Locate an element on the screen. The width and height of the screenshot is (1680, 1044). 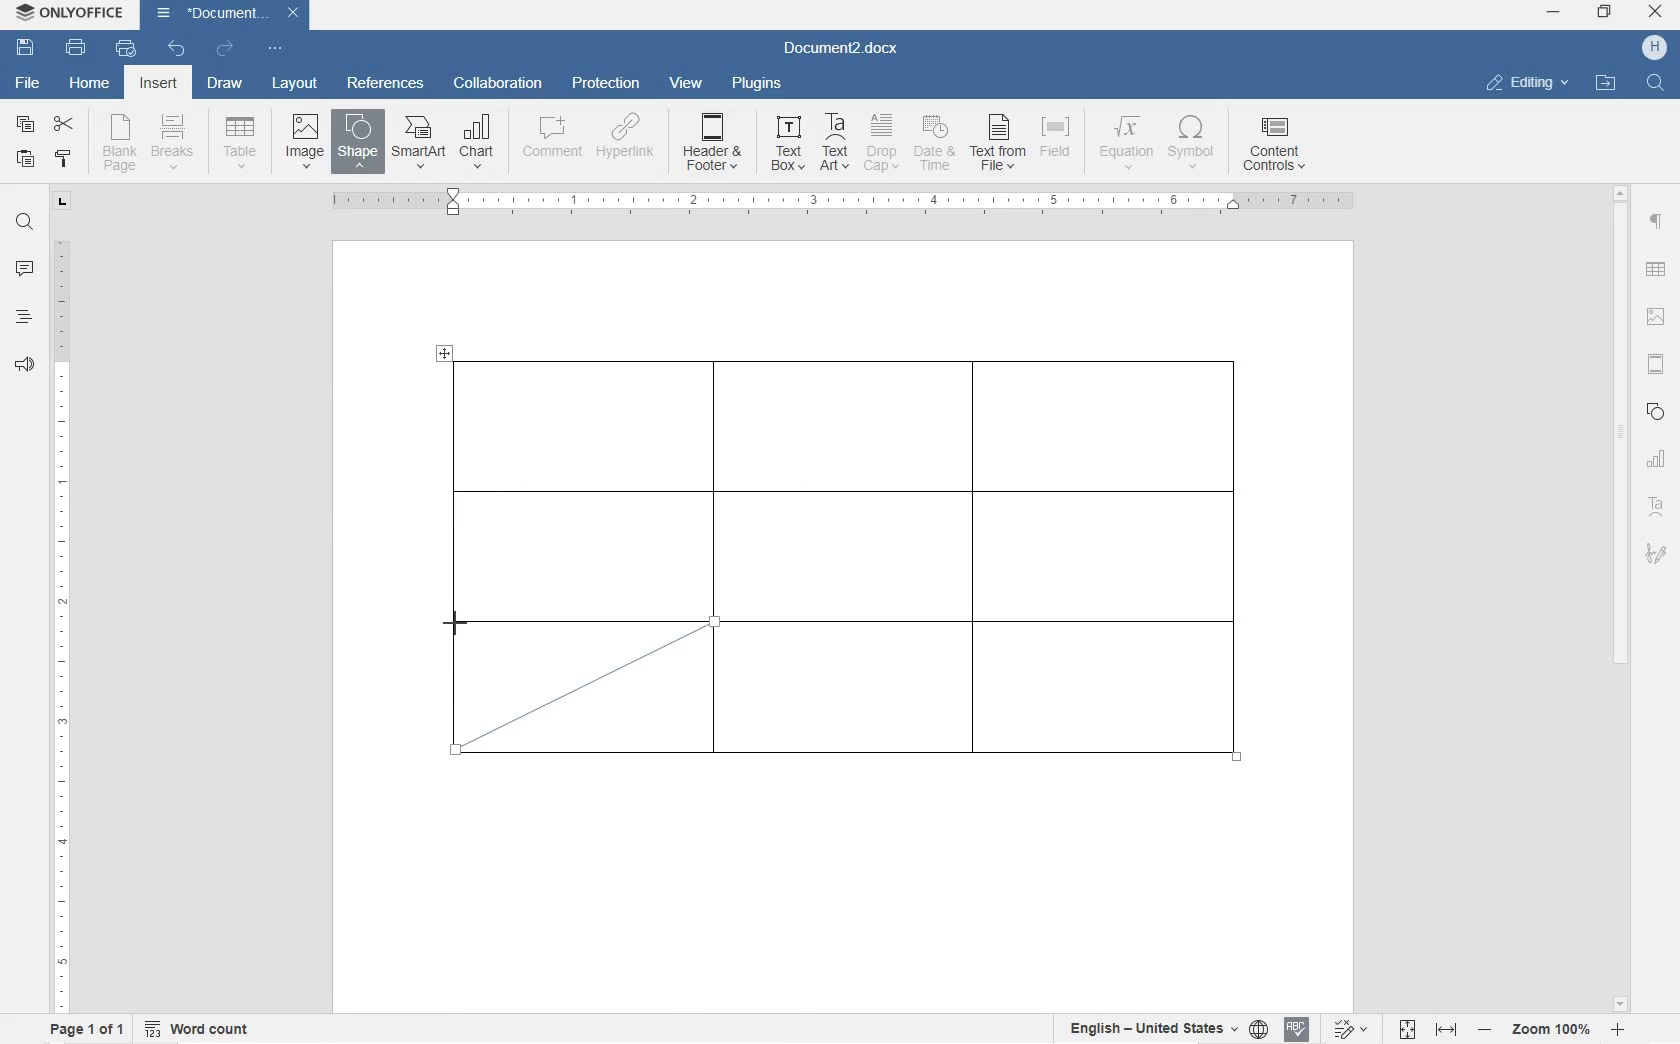
view is located at coordinates (689, 84).